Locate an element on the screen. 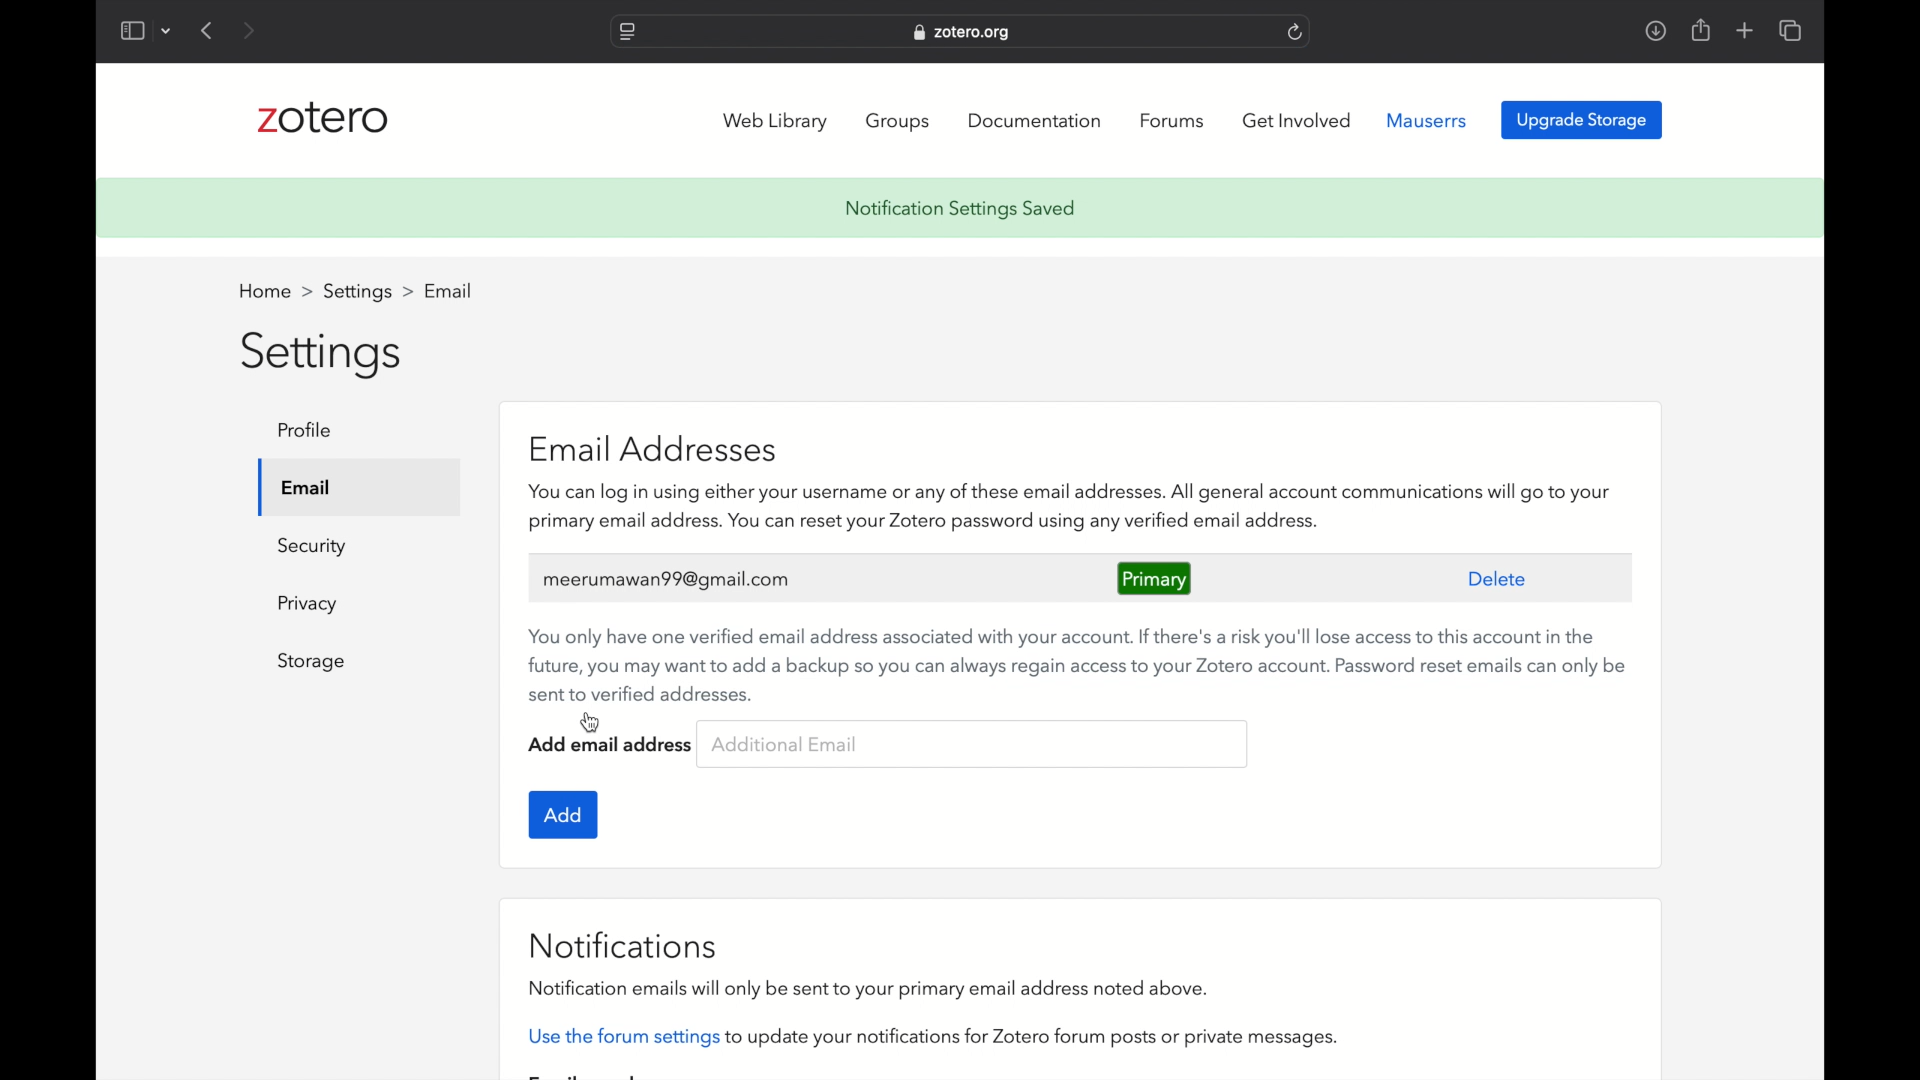  mauserrs is located at coordinates (1428, 121).